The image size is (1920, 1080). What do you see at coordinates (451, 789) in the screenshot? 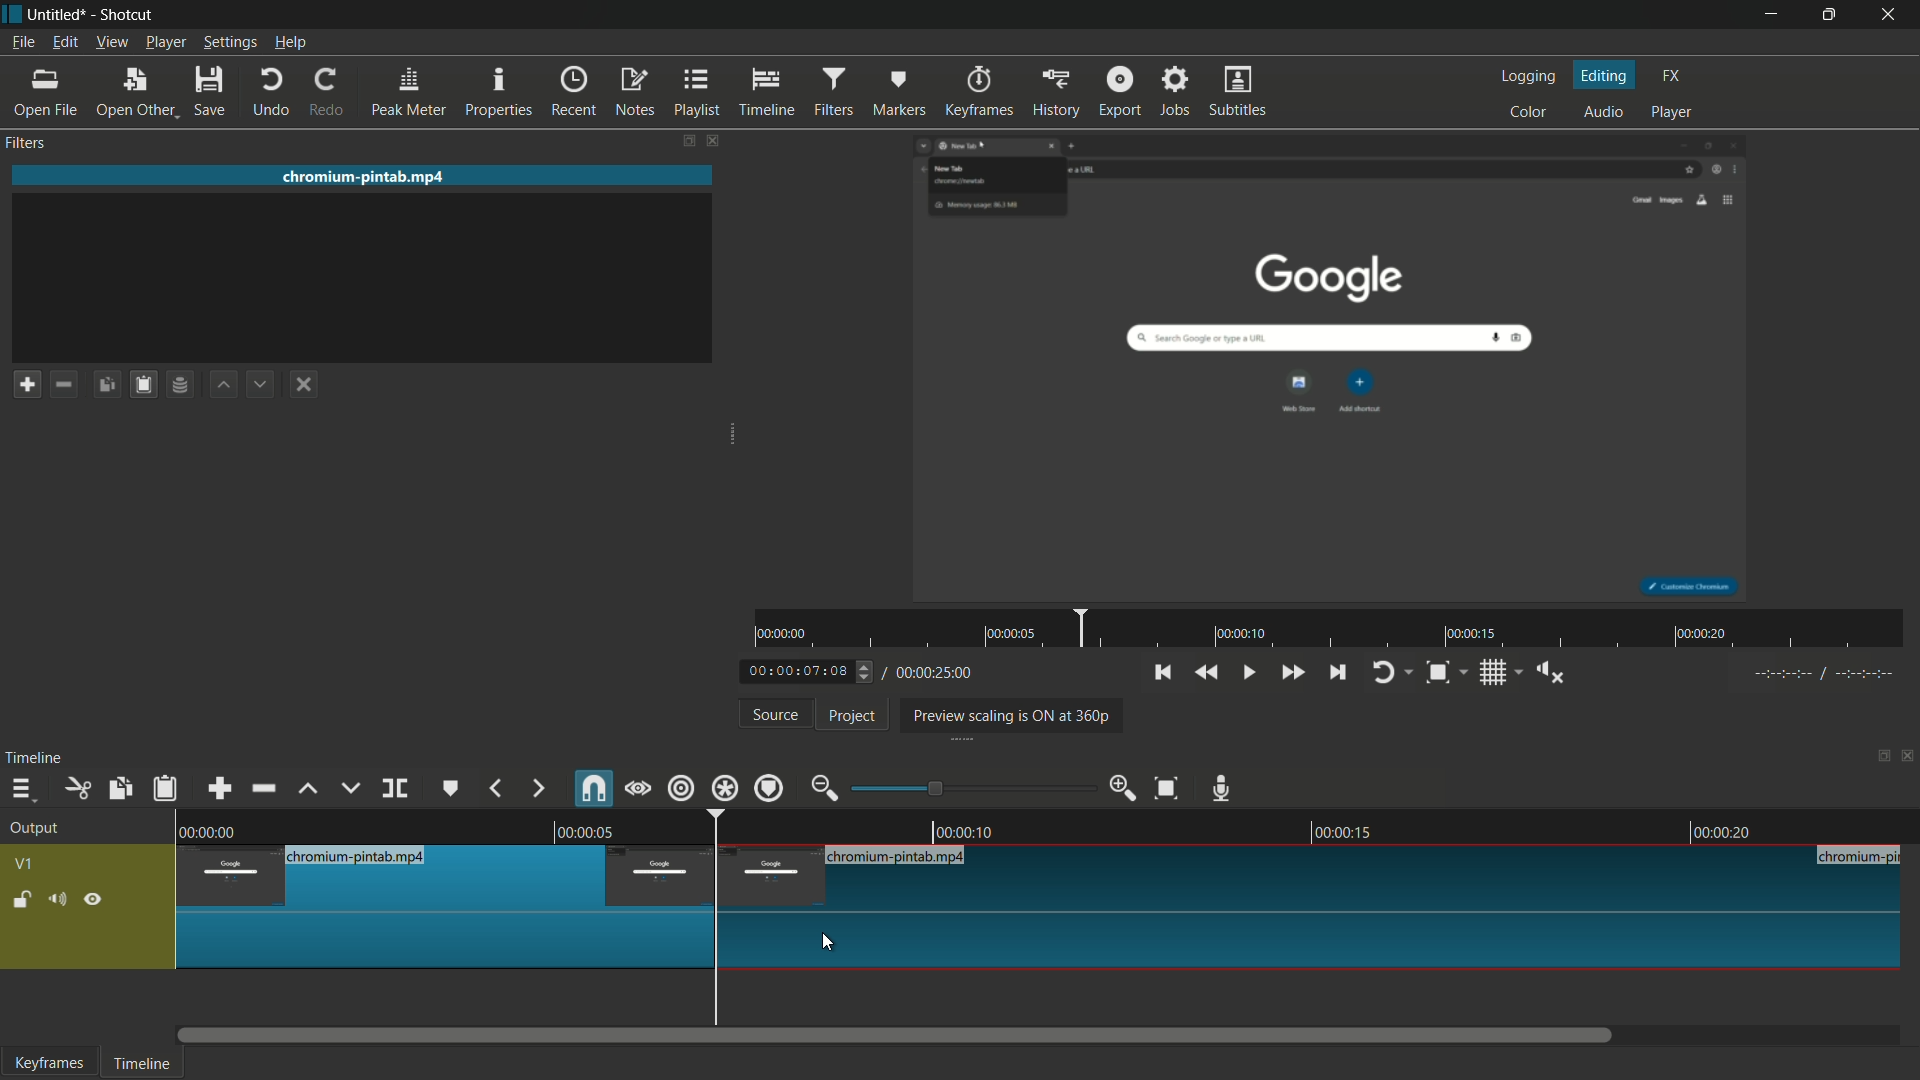
I see `create or edit marker` at bounding box center [451, 789].